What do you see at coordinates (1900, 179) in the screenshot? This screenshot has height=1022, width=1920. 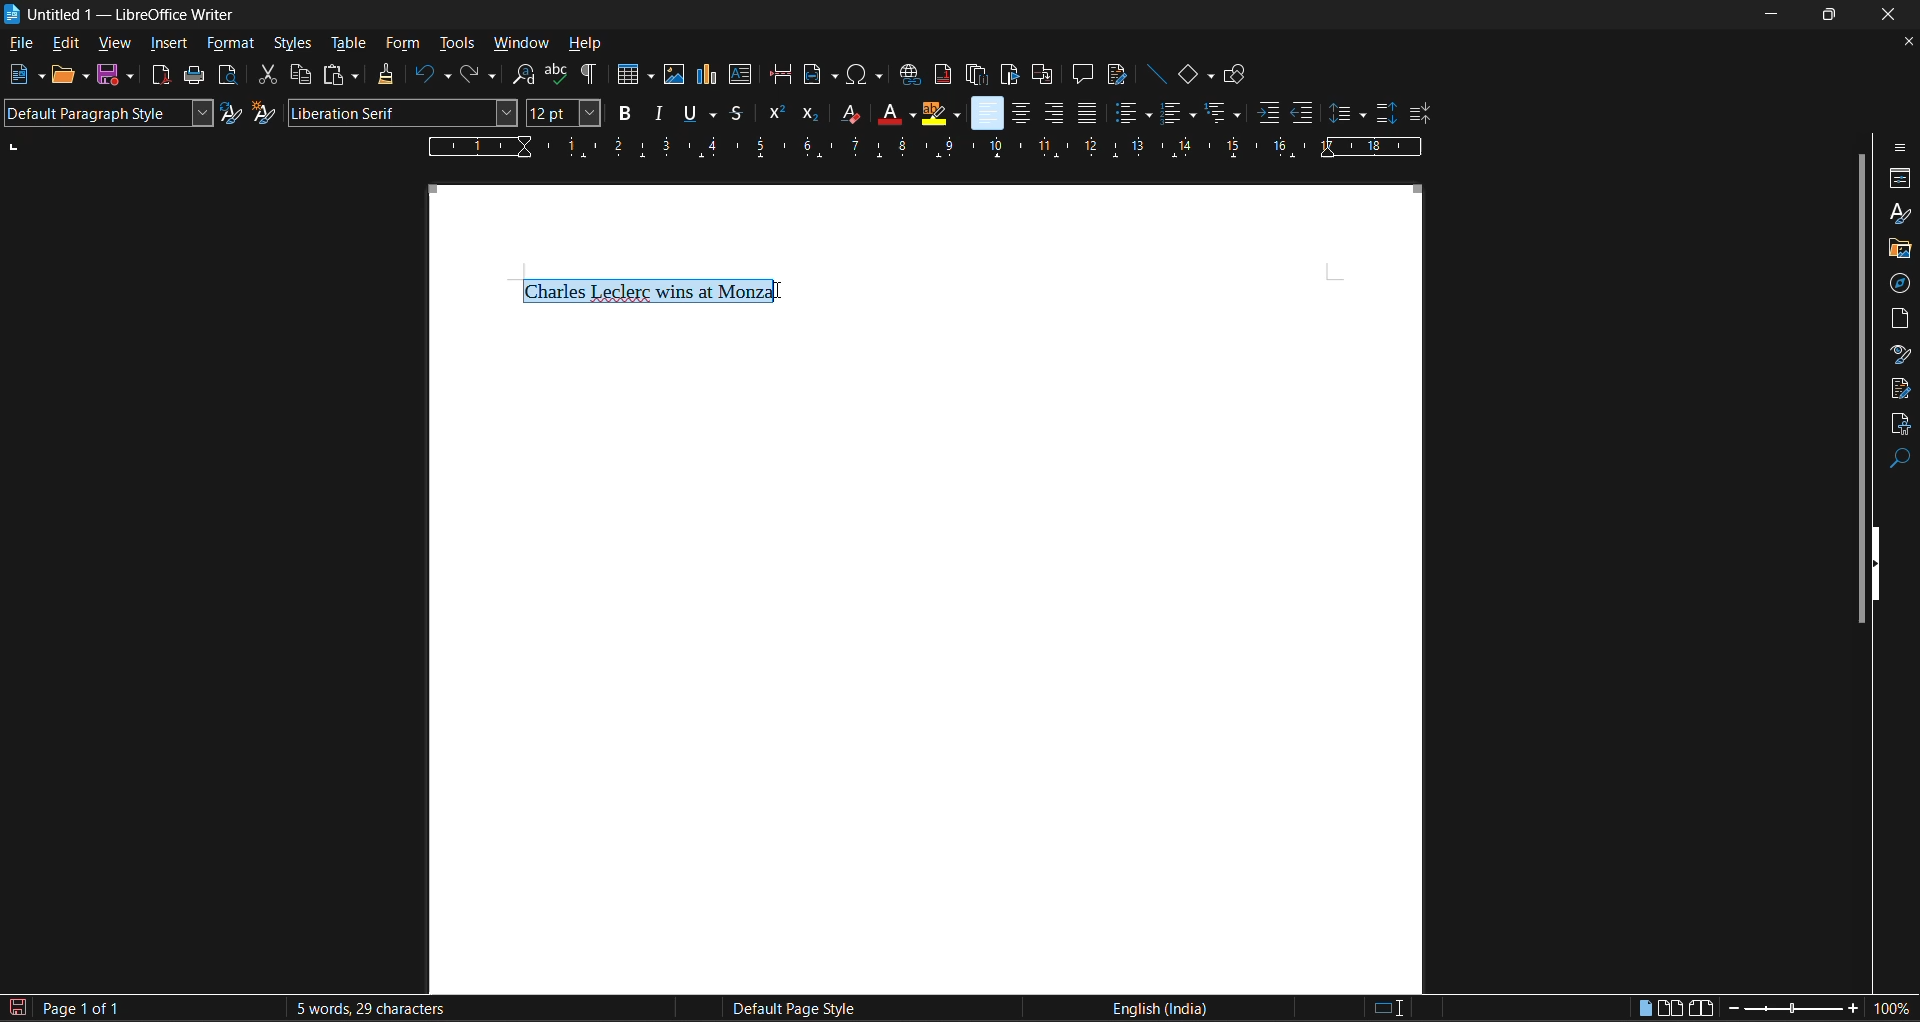 I see `properties` at bounding box center [1900, 179].